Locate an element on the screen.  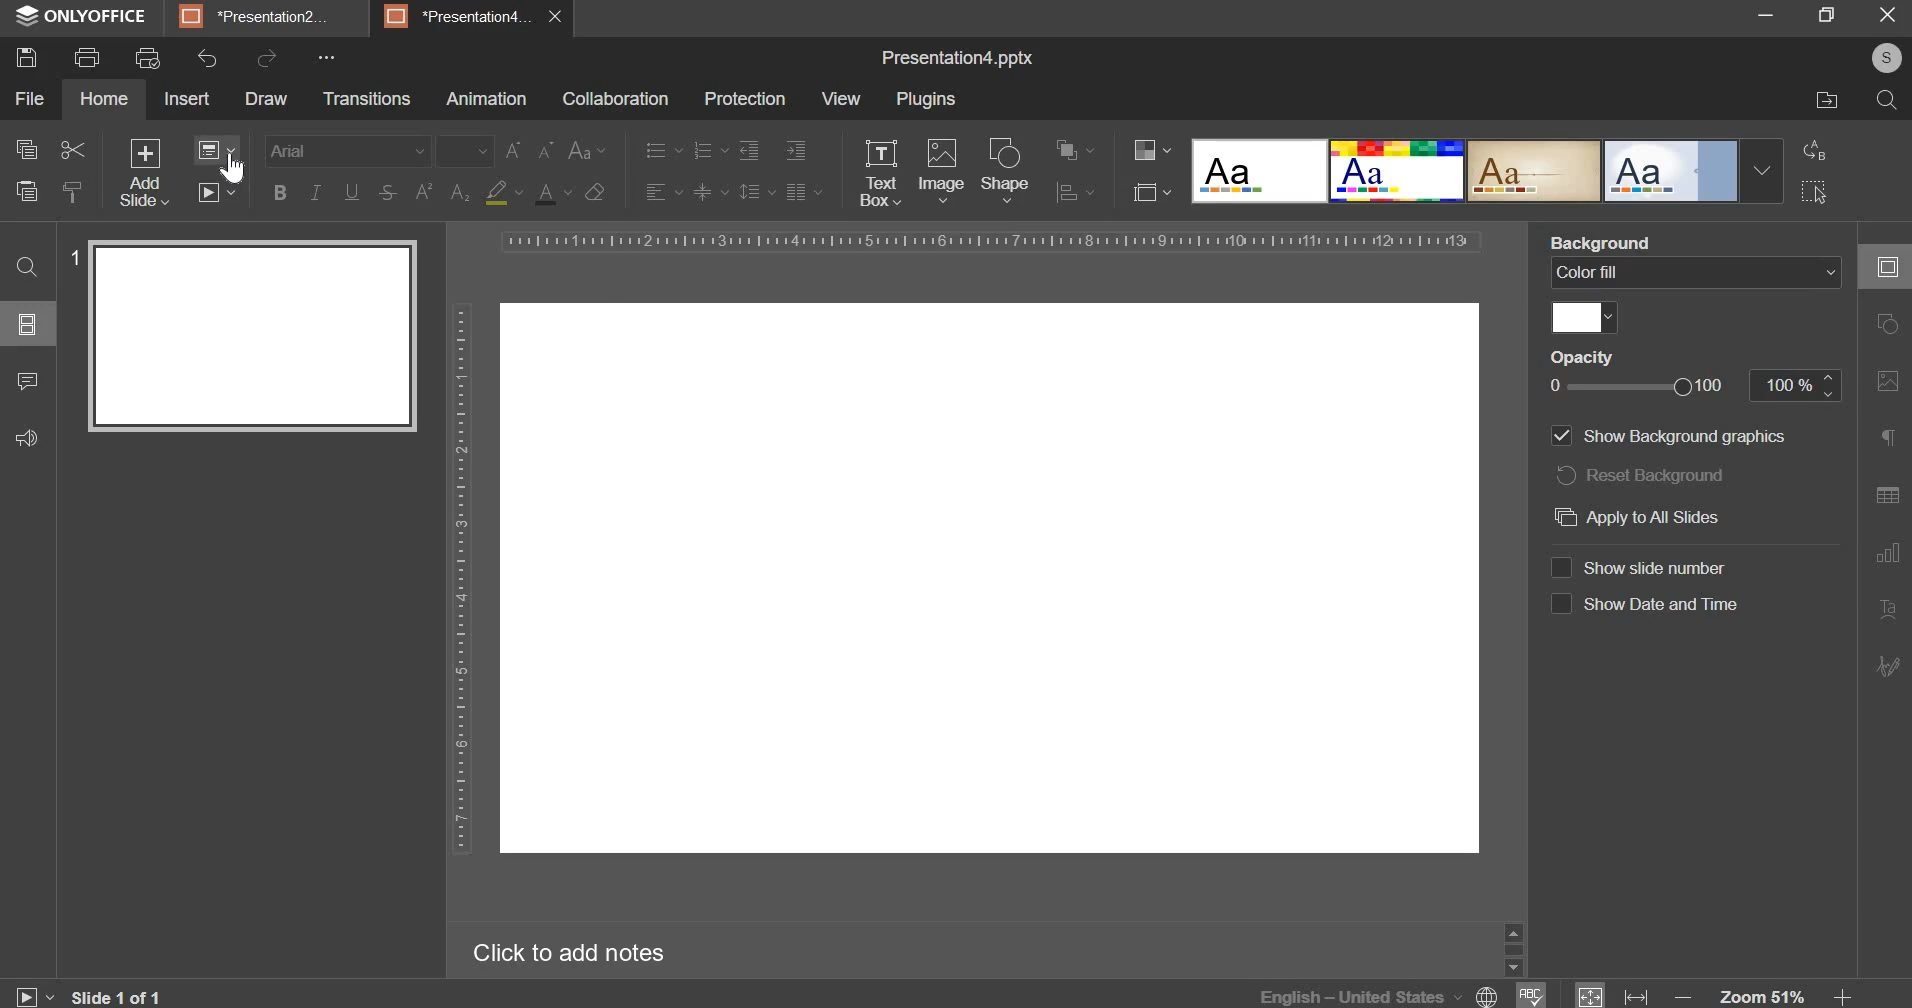
comments is located at coordinates (28, 381).